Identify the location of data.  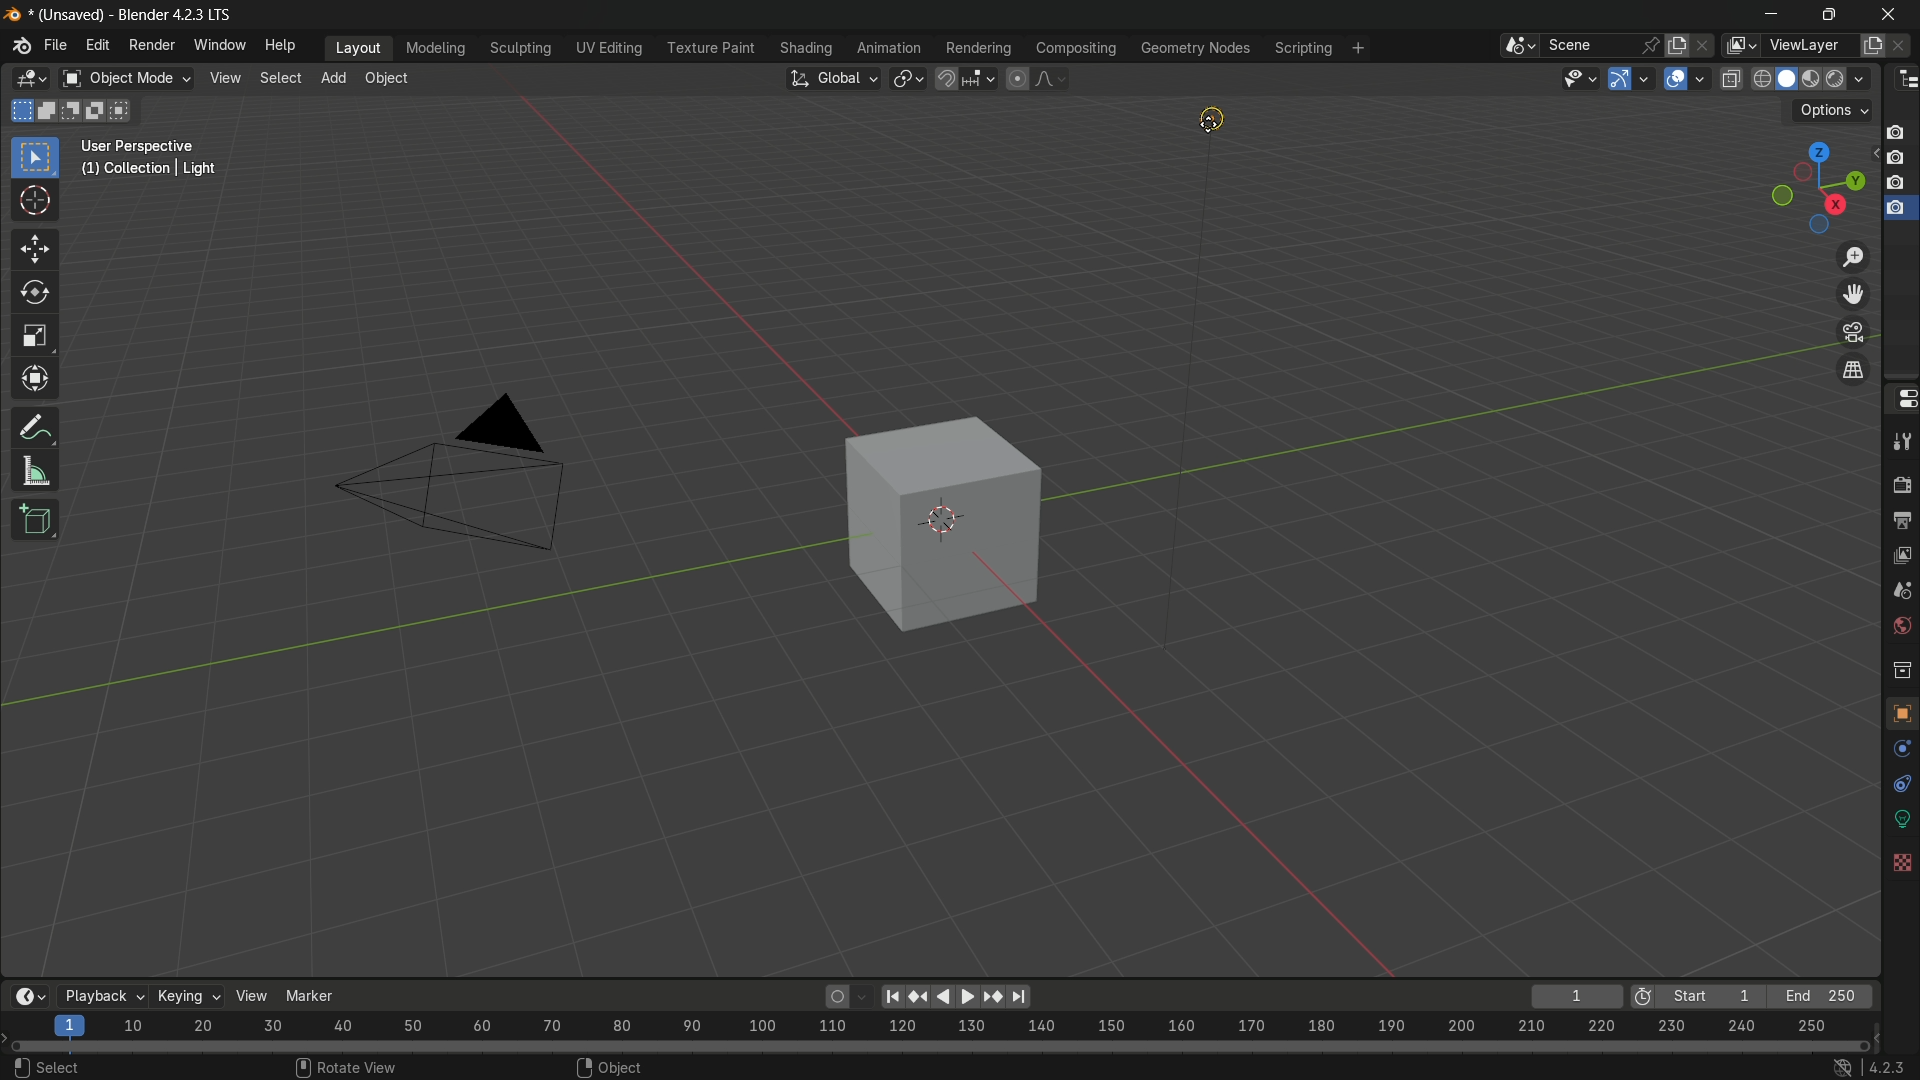
(1900, 888).